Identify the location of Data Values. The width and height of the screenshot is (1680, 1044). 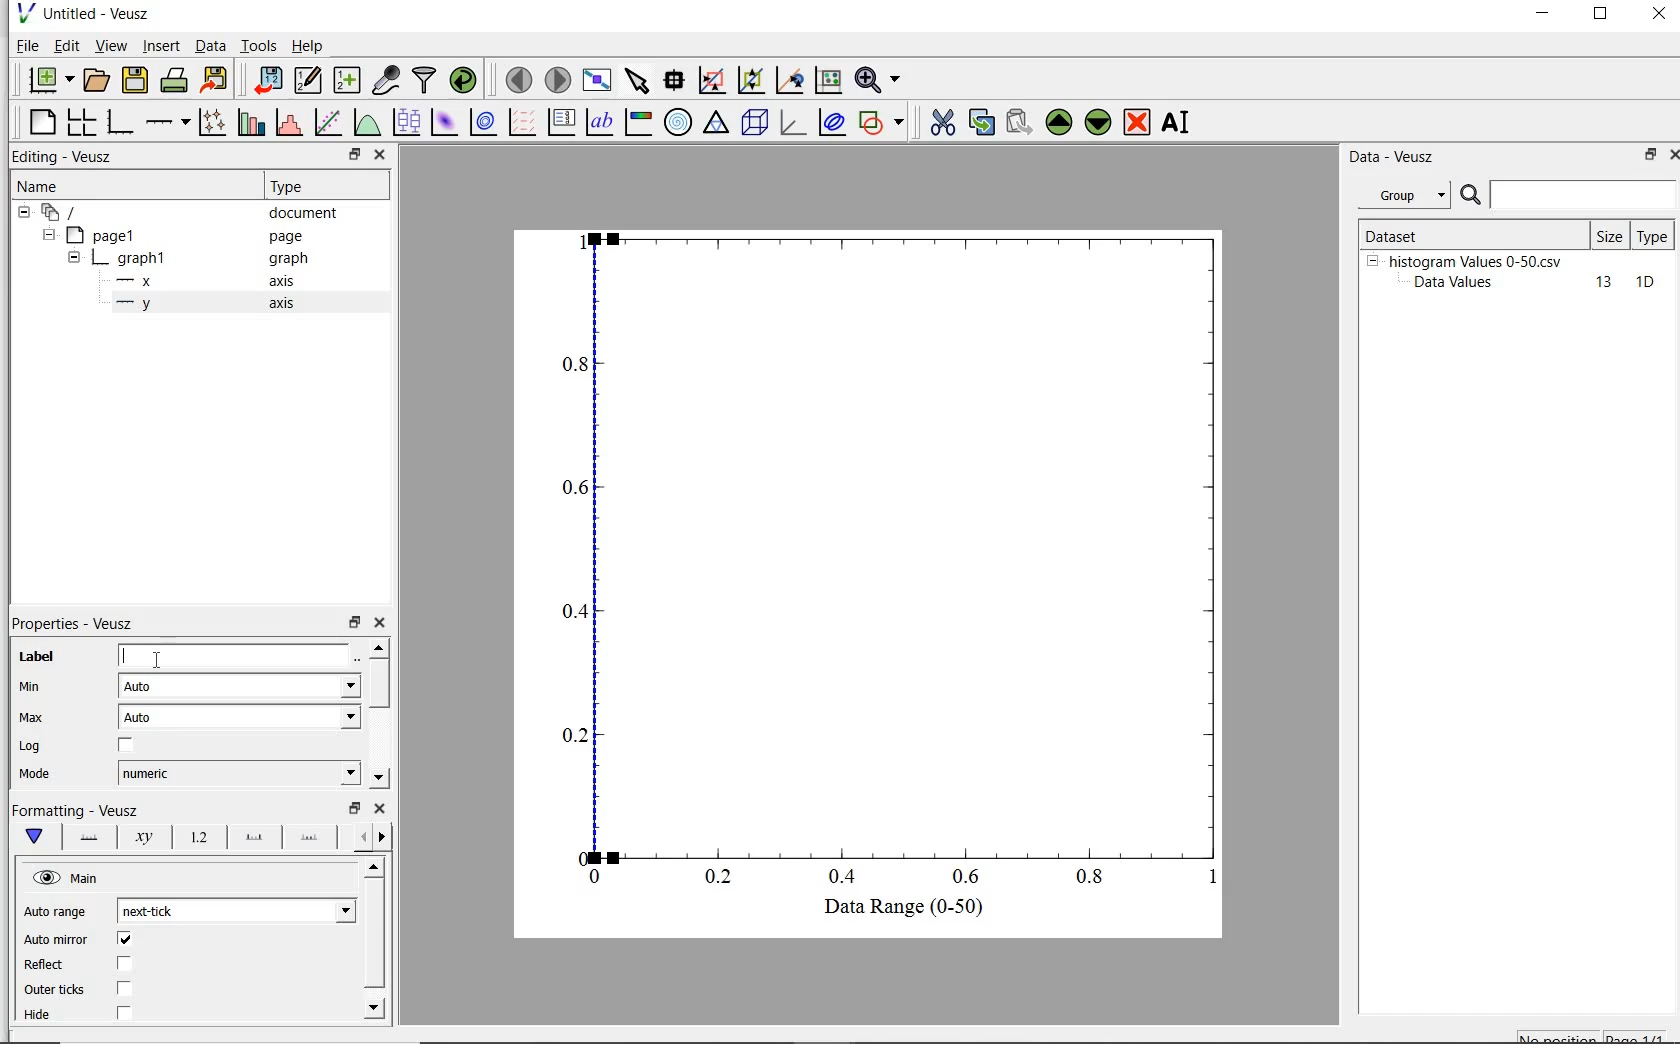
(1460, 283).